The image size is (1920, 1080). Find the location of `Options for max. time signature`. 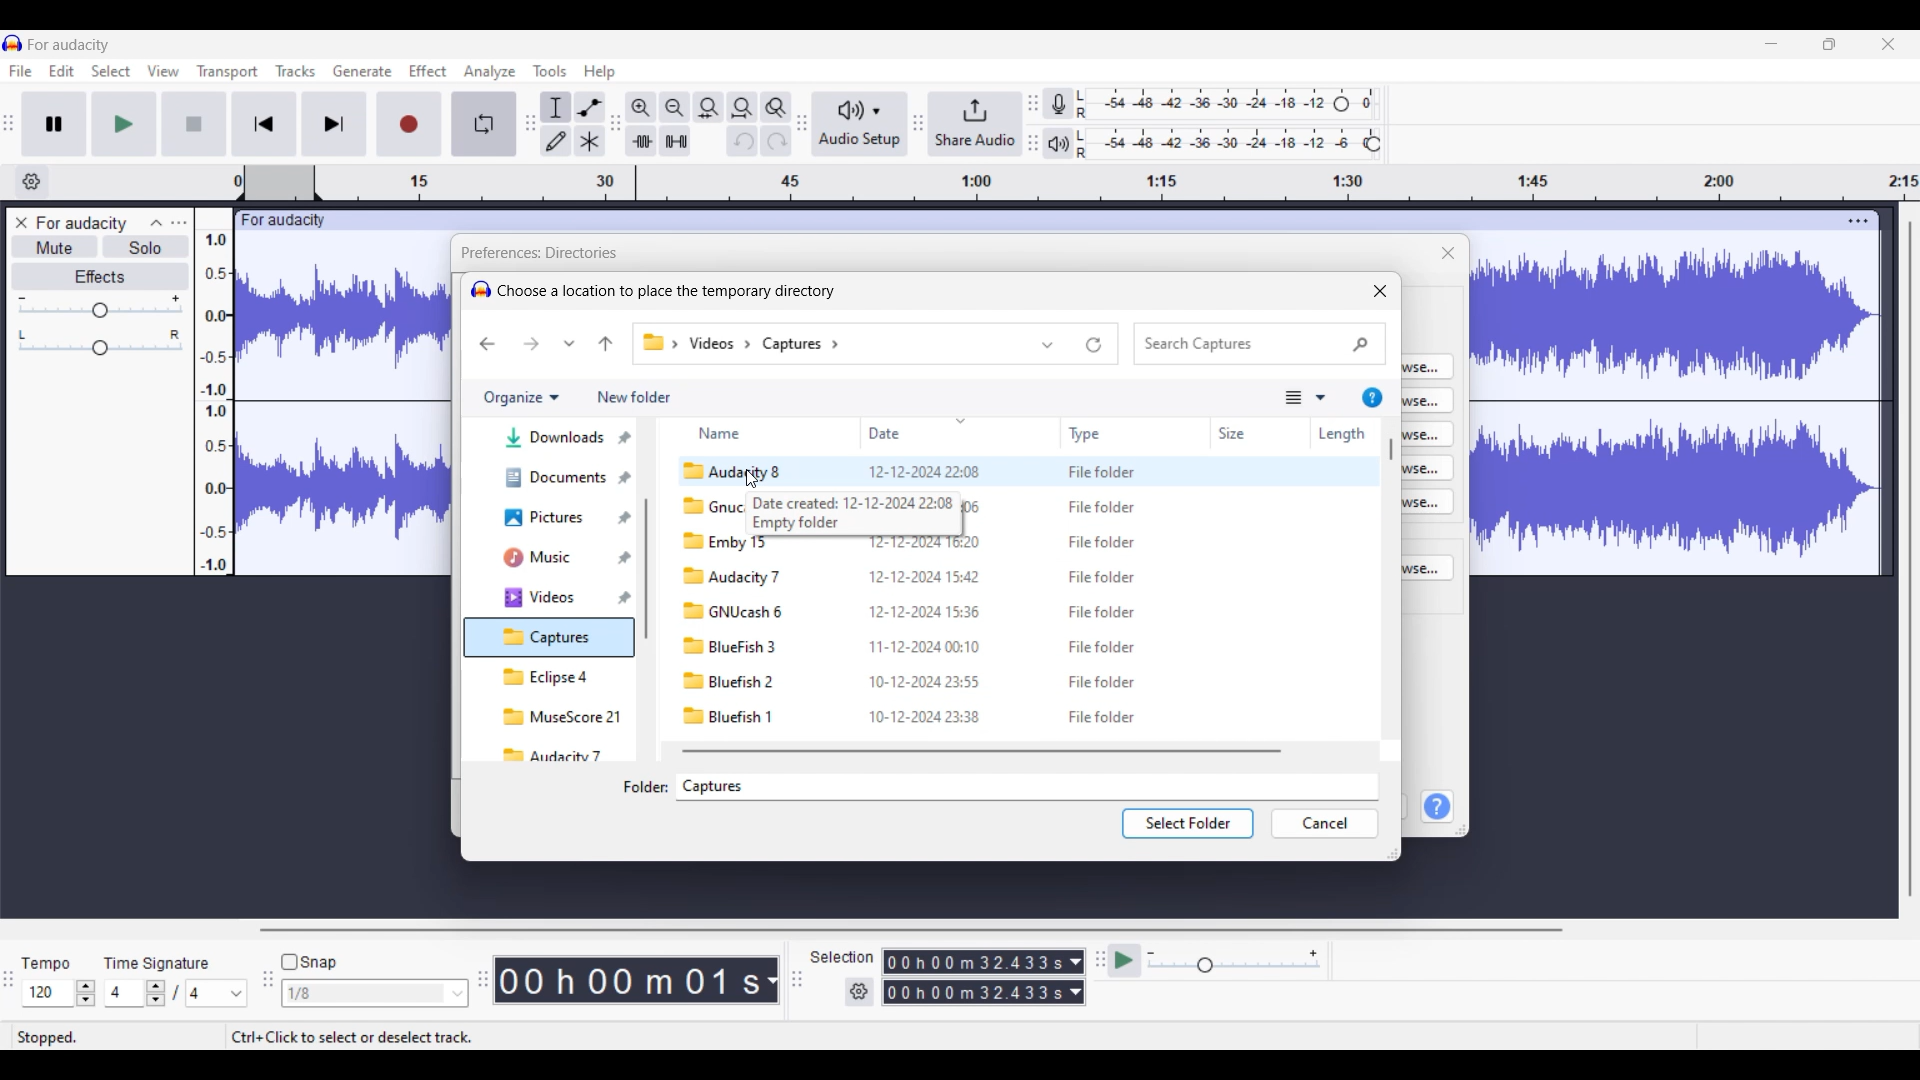

Options for max. time signature is located at coordinates (217, 993).